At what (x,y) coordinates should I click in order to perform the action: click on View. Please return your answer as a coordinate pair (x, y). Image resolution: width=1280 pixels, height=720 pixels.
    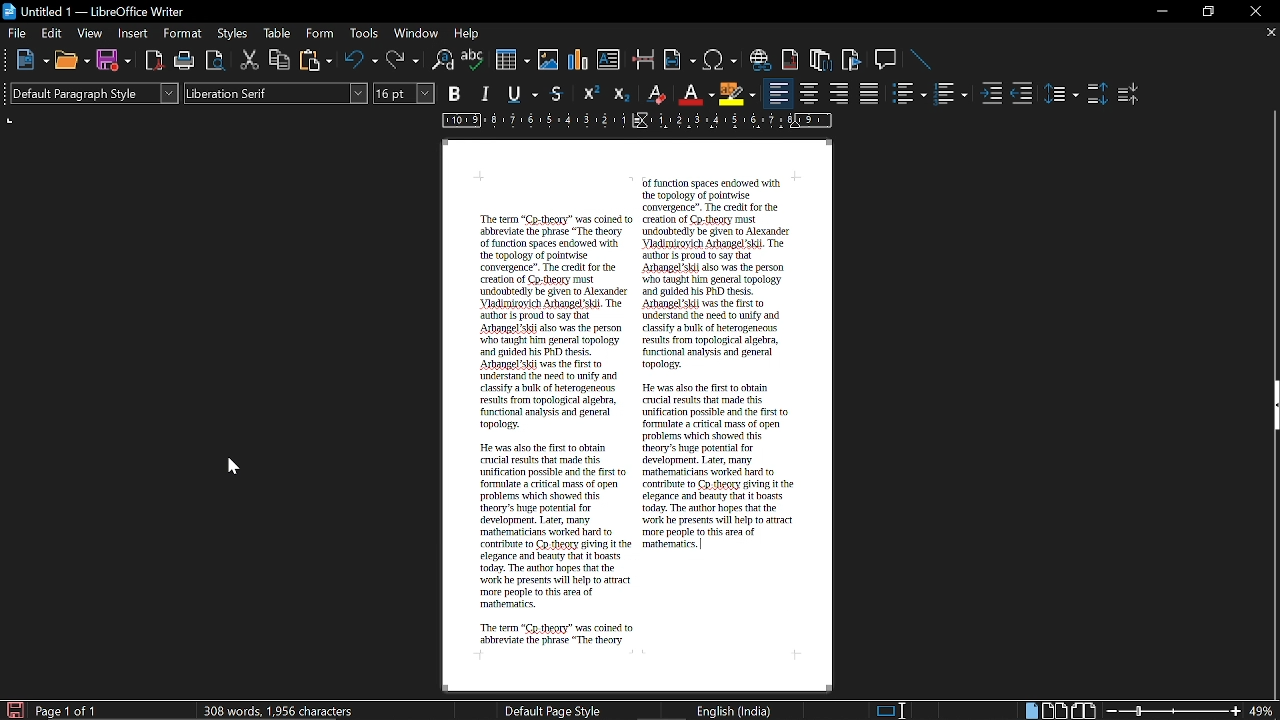
    Looking at the image, I should click on (88, 34).